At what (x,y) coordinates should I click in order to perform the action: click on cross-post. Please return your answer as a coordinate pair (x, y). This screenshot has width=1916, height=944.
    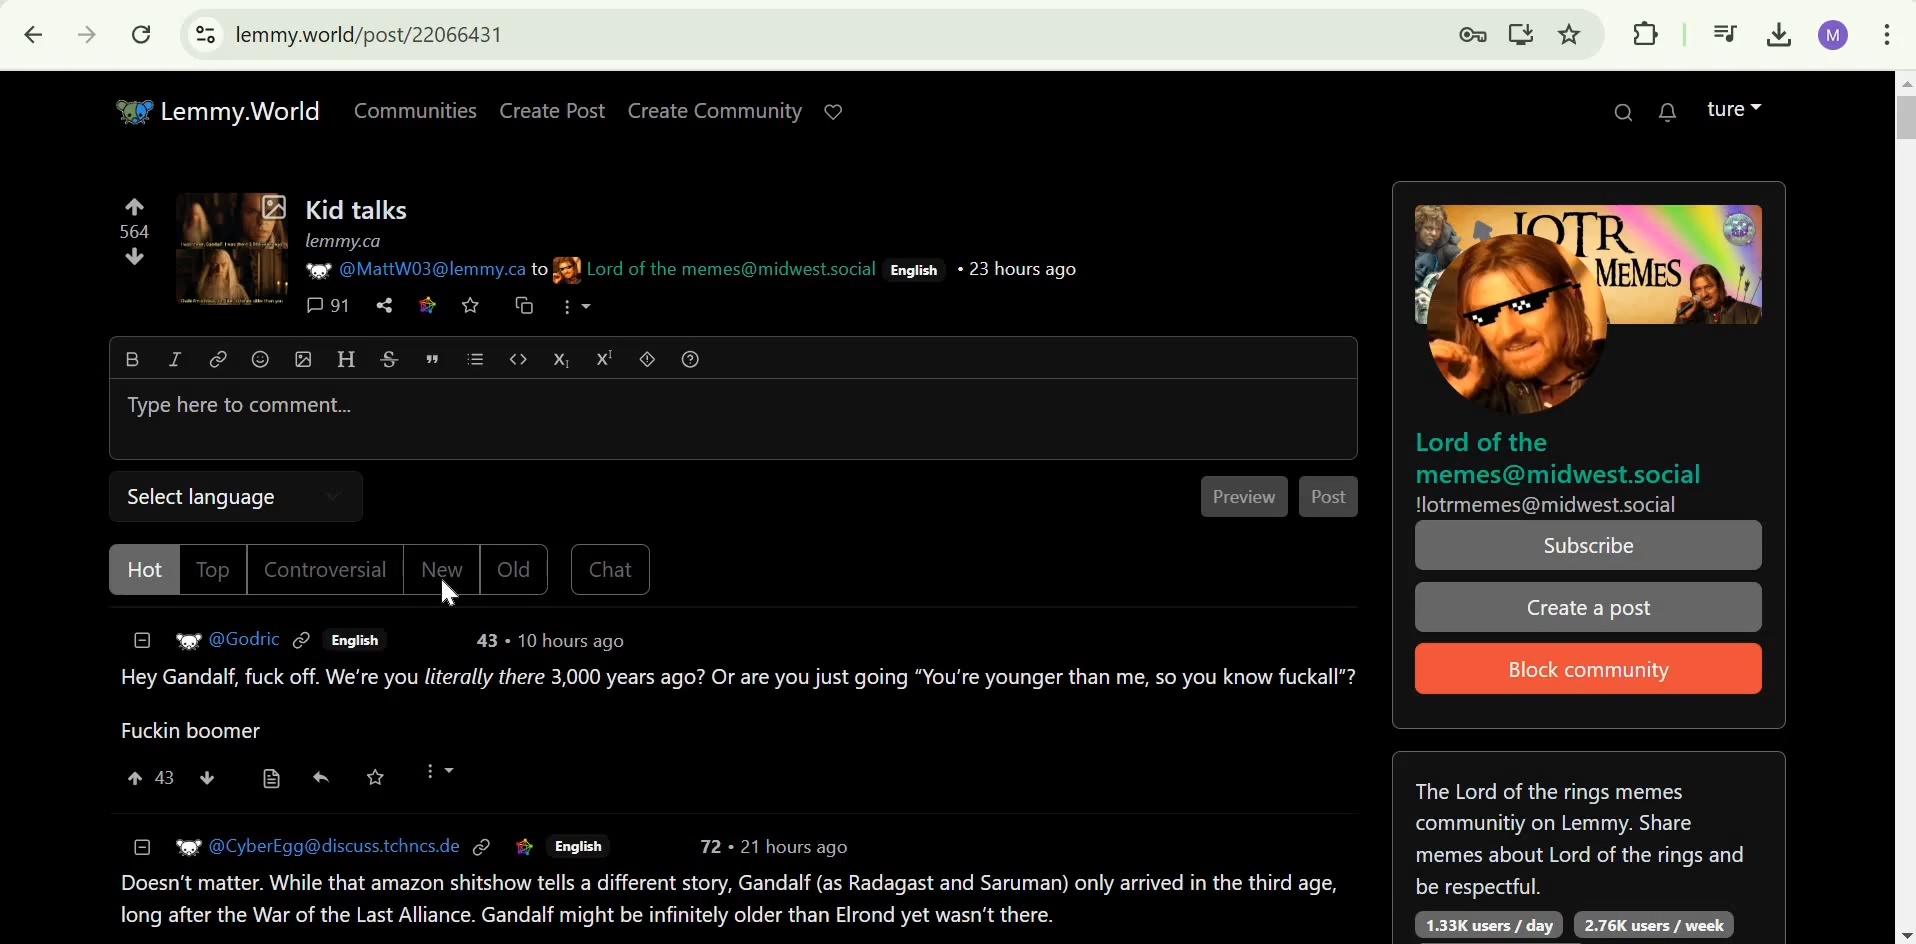
    Looking at the image, I should click on (523, 305).